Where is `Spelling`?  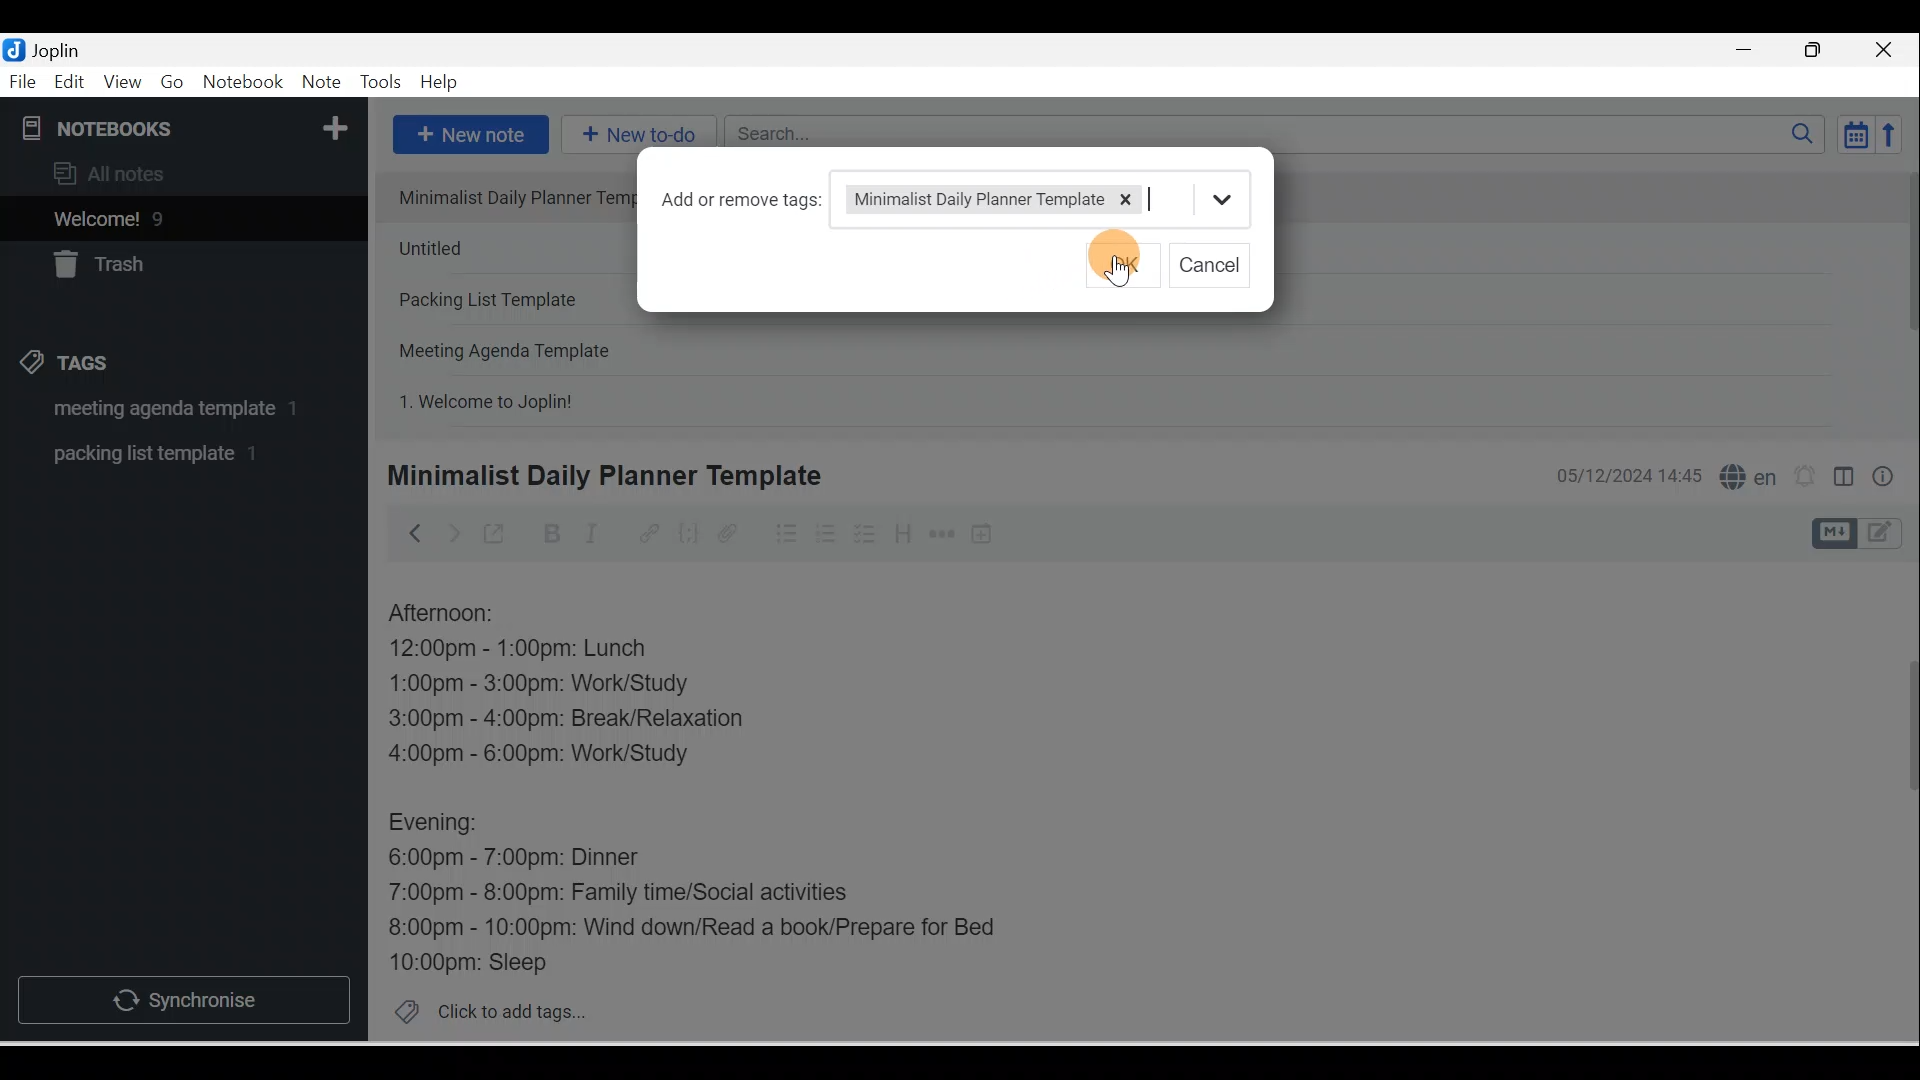 Spelling is located at coordinates (1744, 474).